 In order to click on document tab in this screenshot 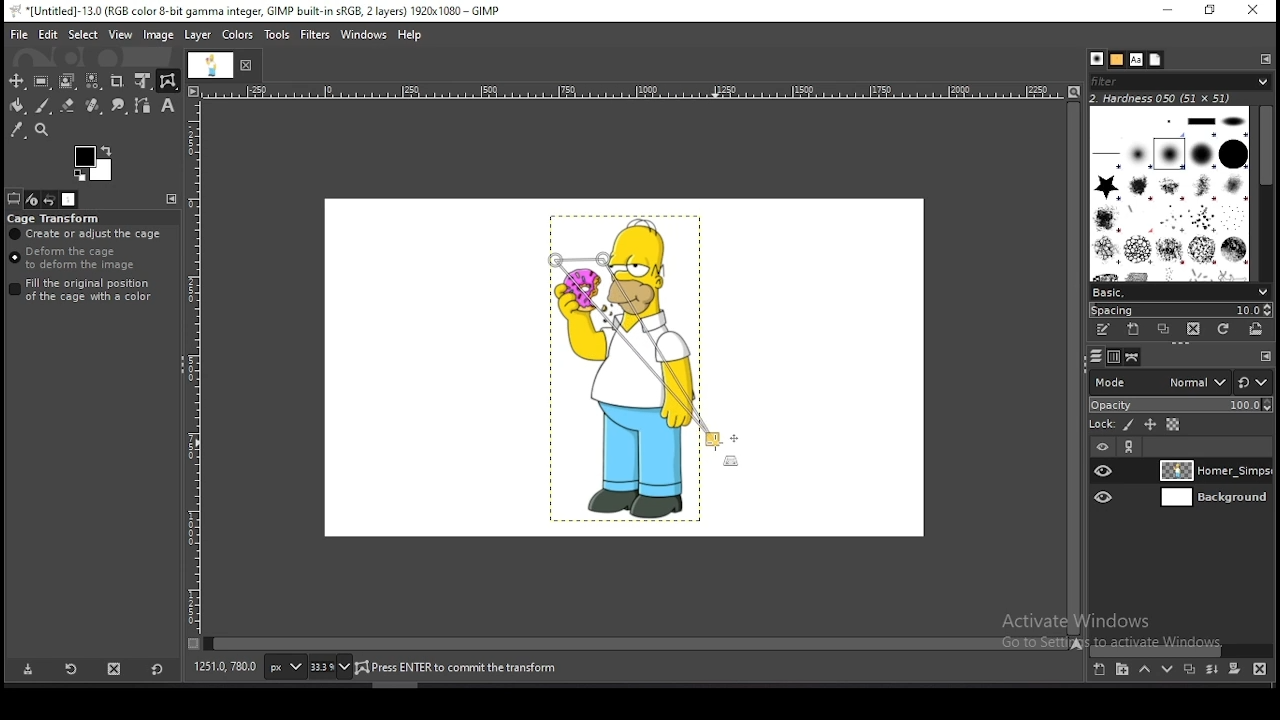, I will do `click(214, 67)`.